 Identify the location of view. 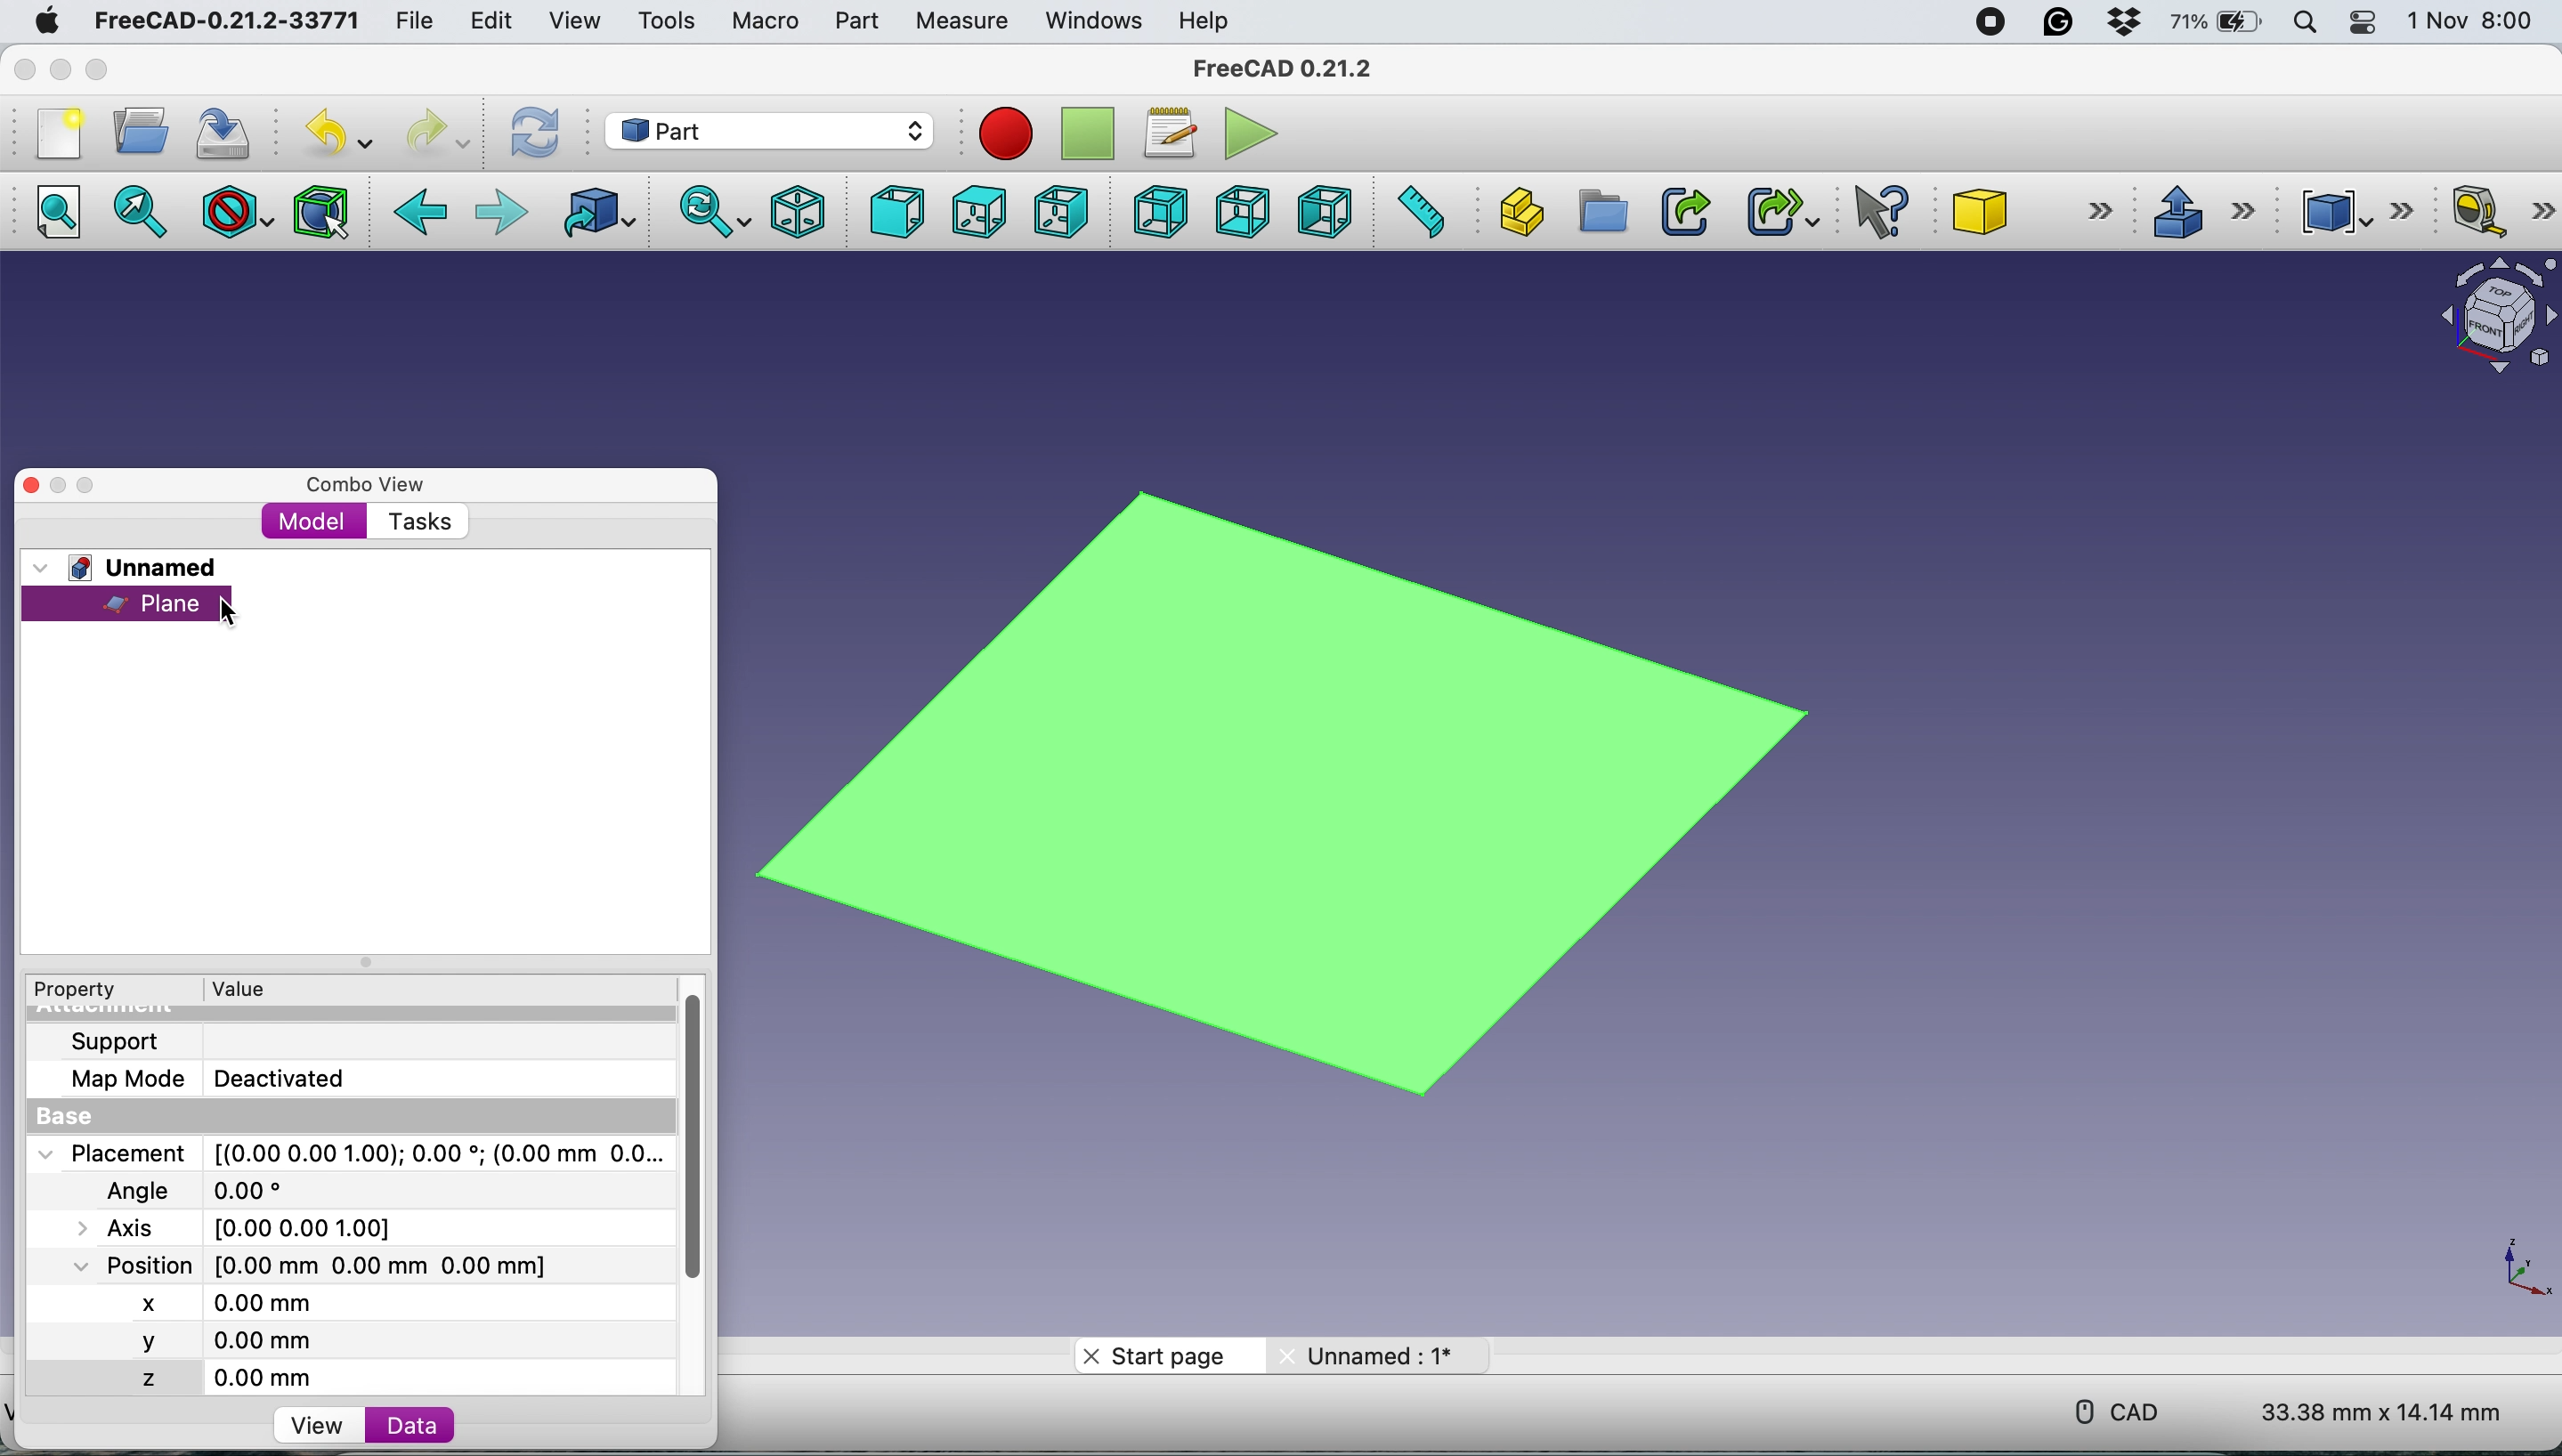
(309, 1427).